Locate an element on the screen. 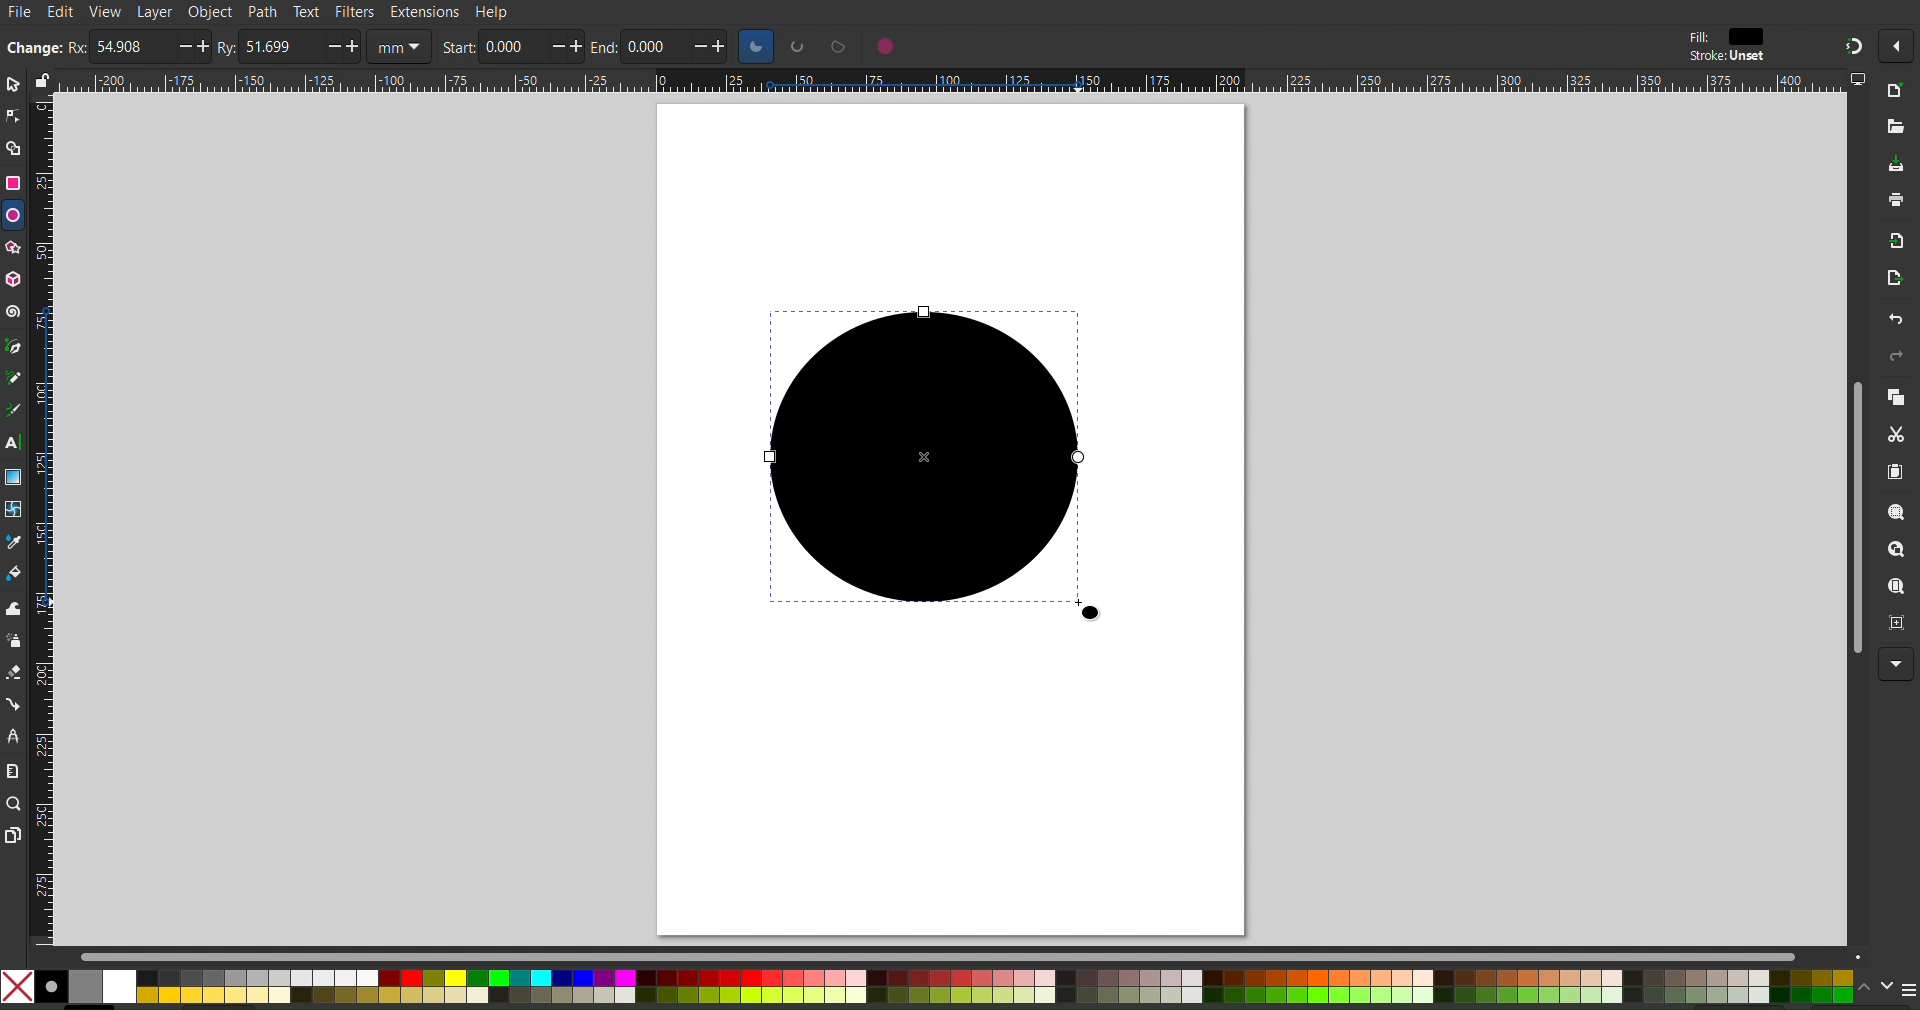  circle options is located at coordinates (798, 47).